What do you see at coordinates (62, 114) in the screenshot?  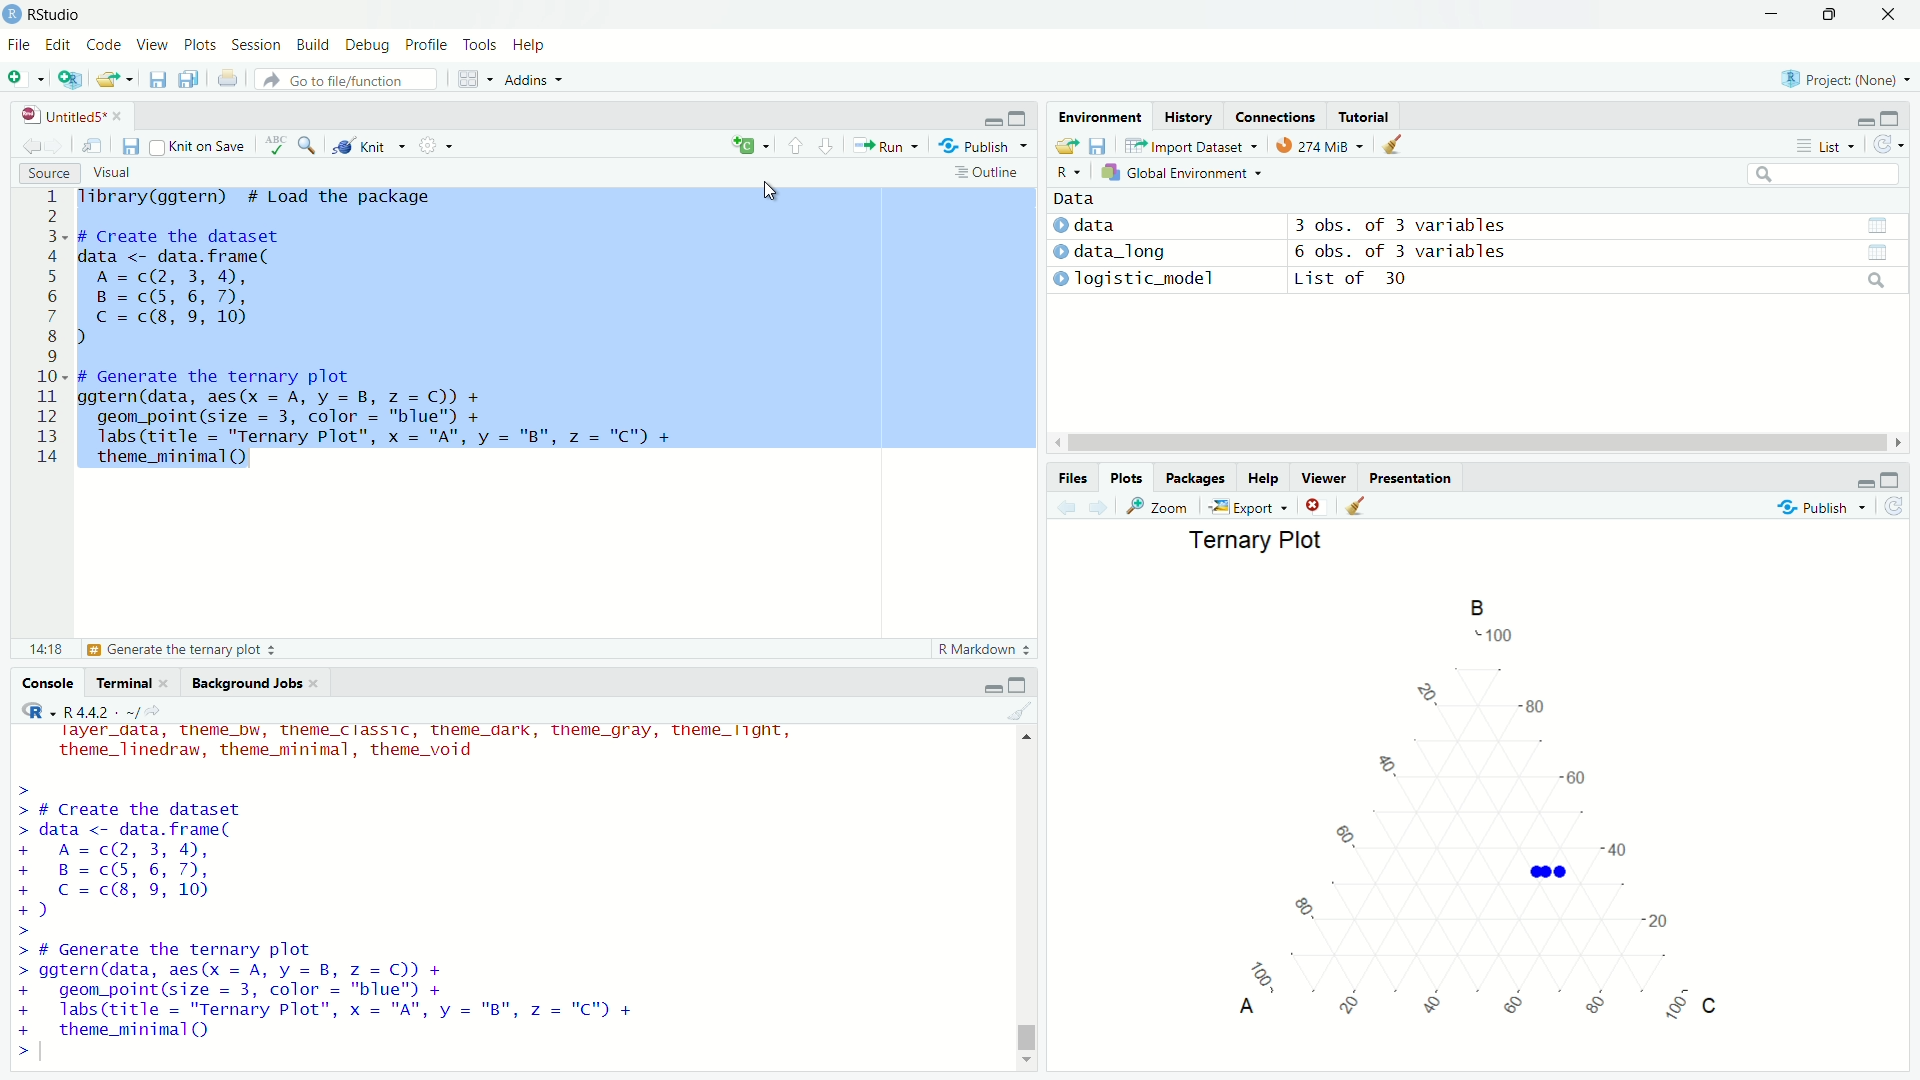 I see `) | UntitledS*` at bounding box center [62, 114].